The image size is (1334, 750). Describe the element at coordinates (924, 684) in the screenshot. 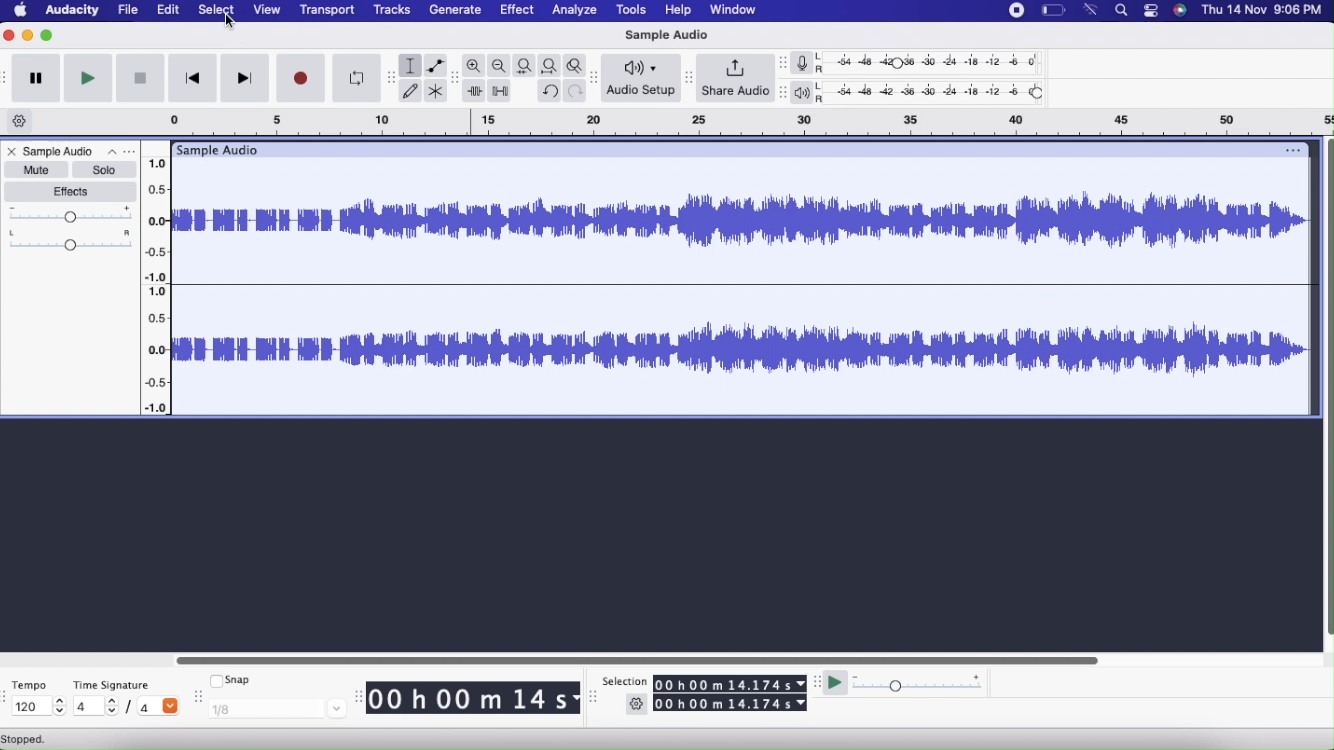

I see `Playback Speed` at that location.